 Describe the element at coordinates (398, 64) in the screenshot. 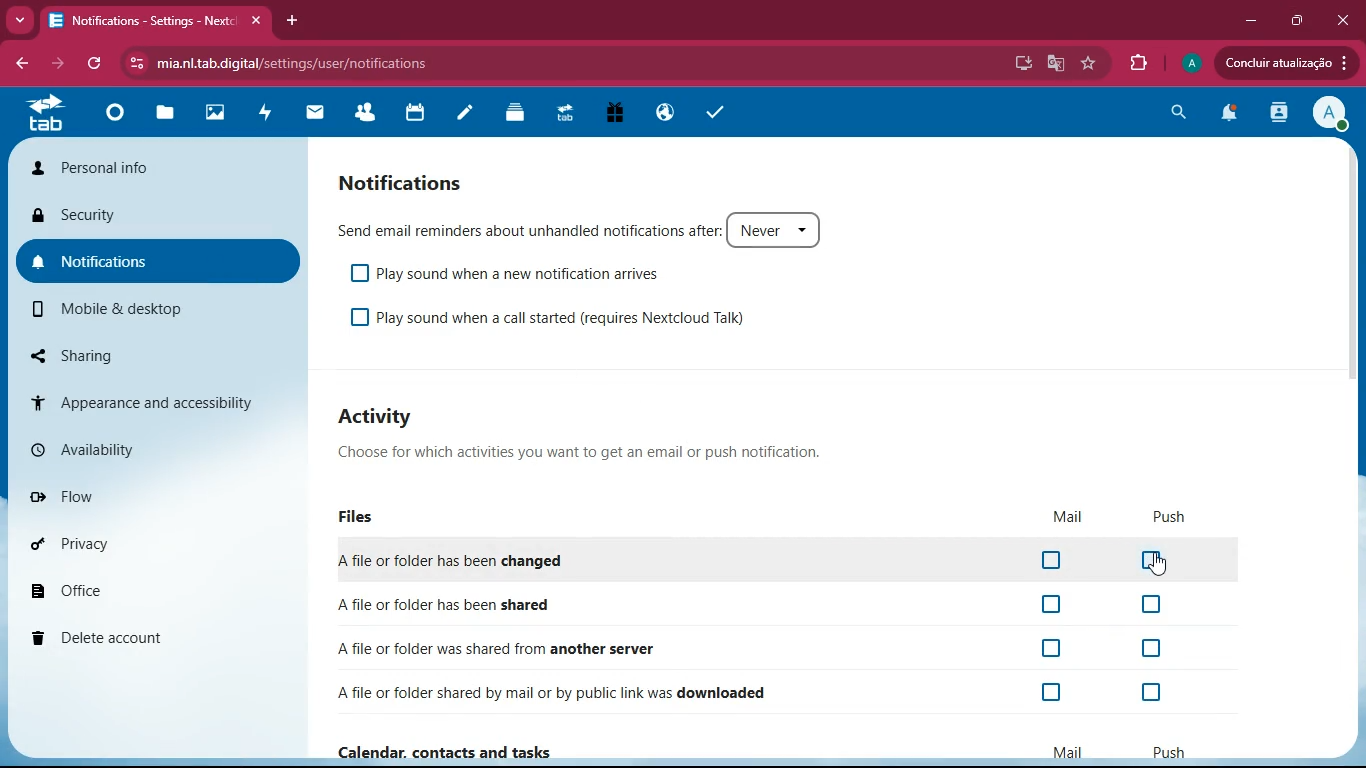

I see `url` at that location.